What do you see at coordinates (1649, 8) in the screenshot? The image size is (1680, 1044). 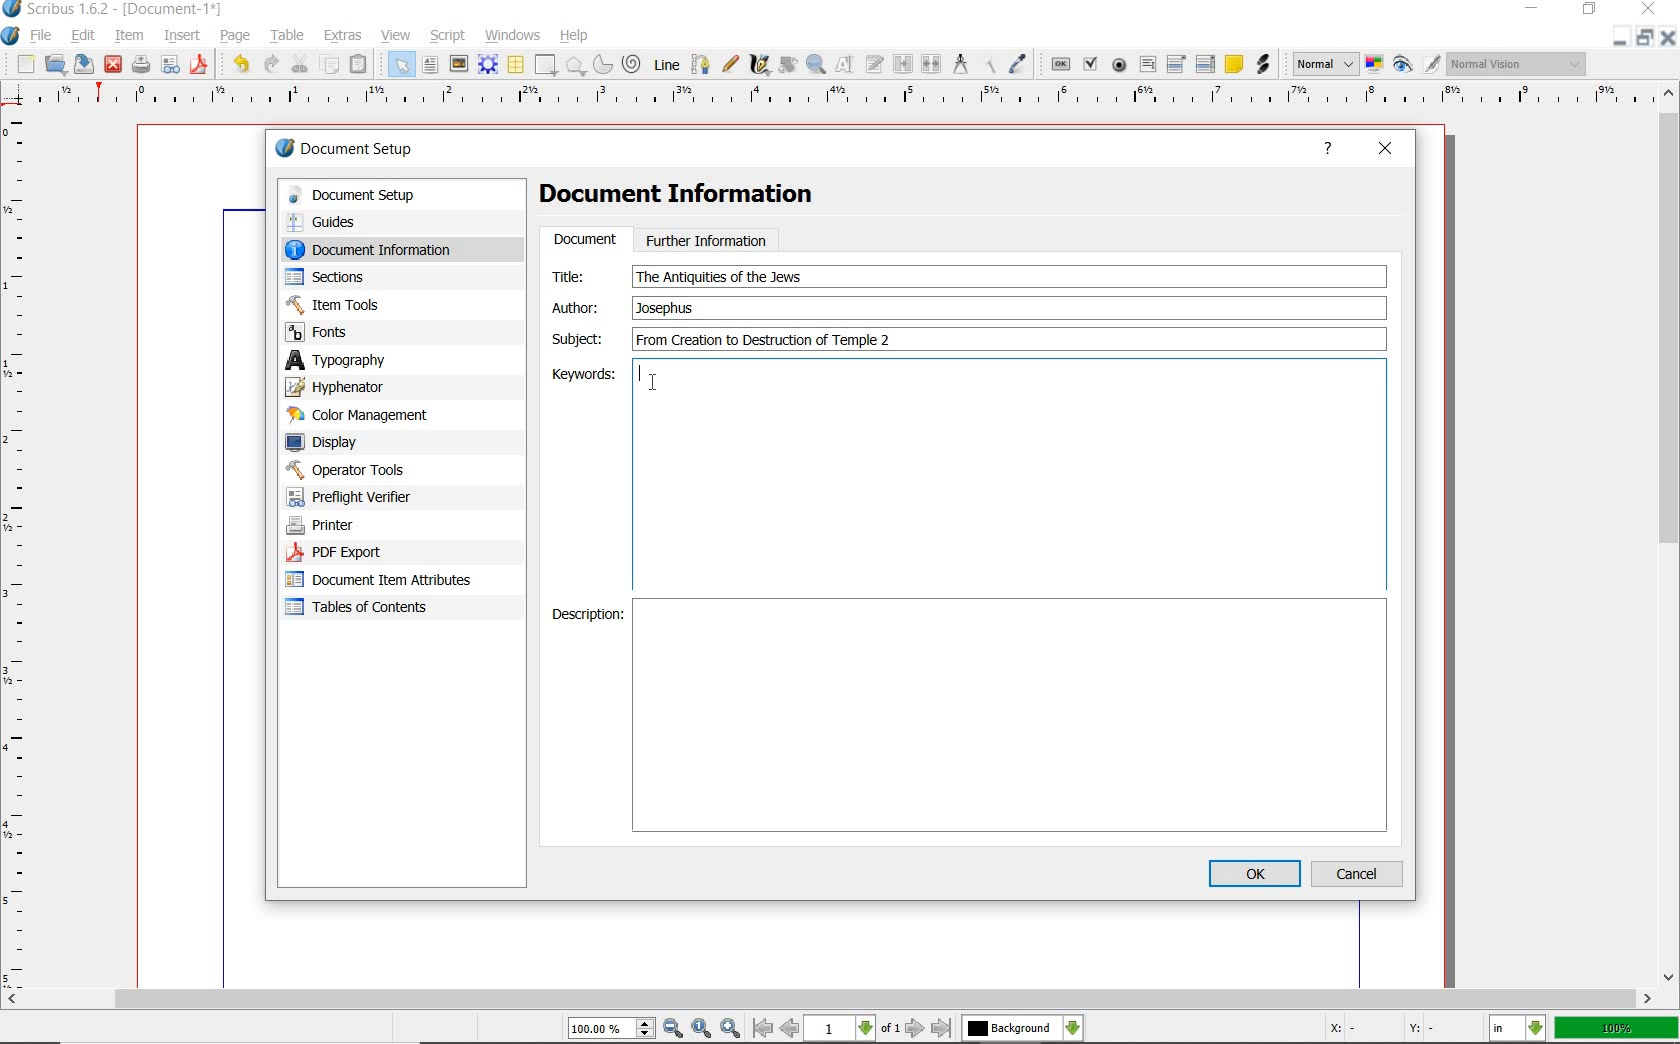 I see `close` at bounding box center [1649, 8].